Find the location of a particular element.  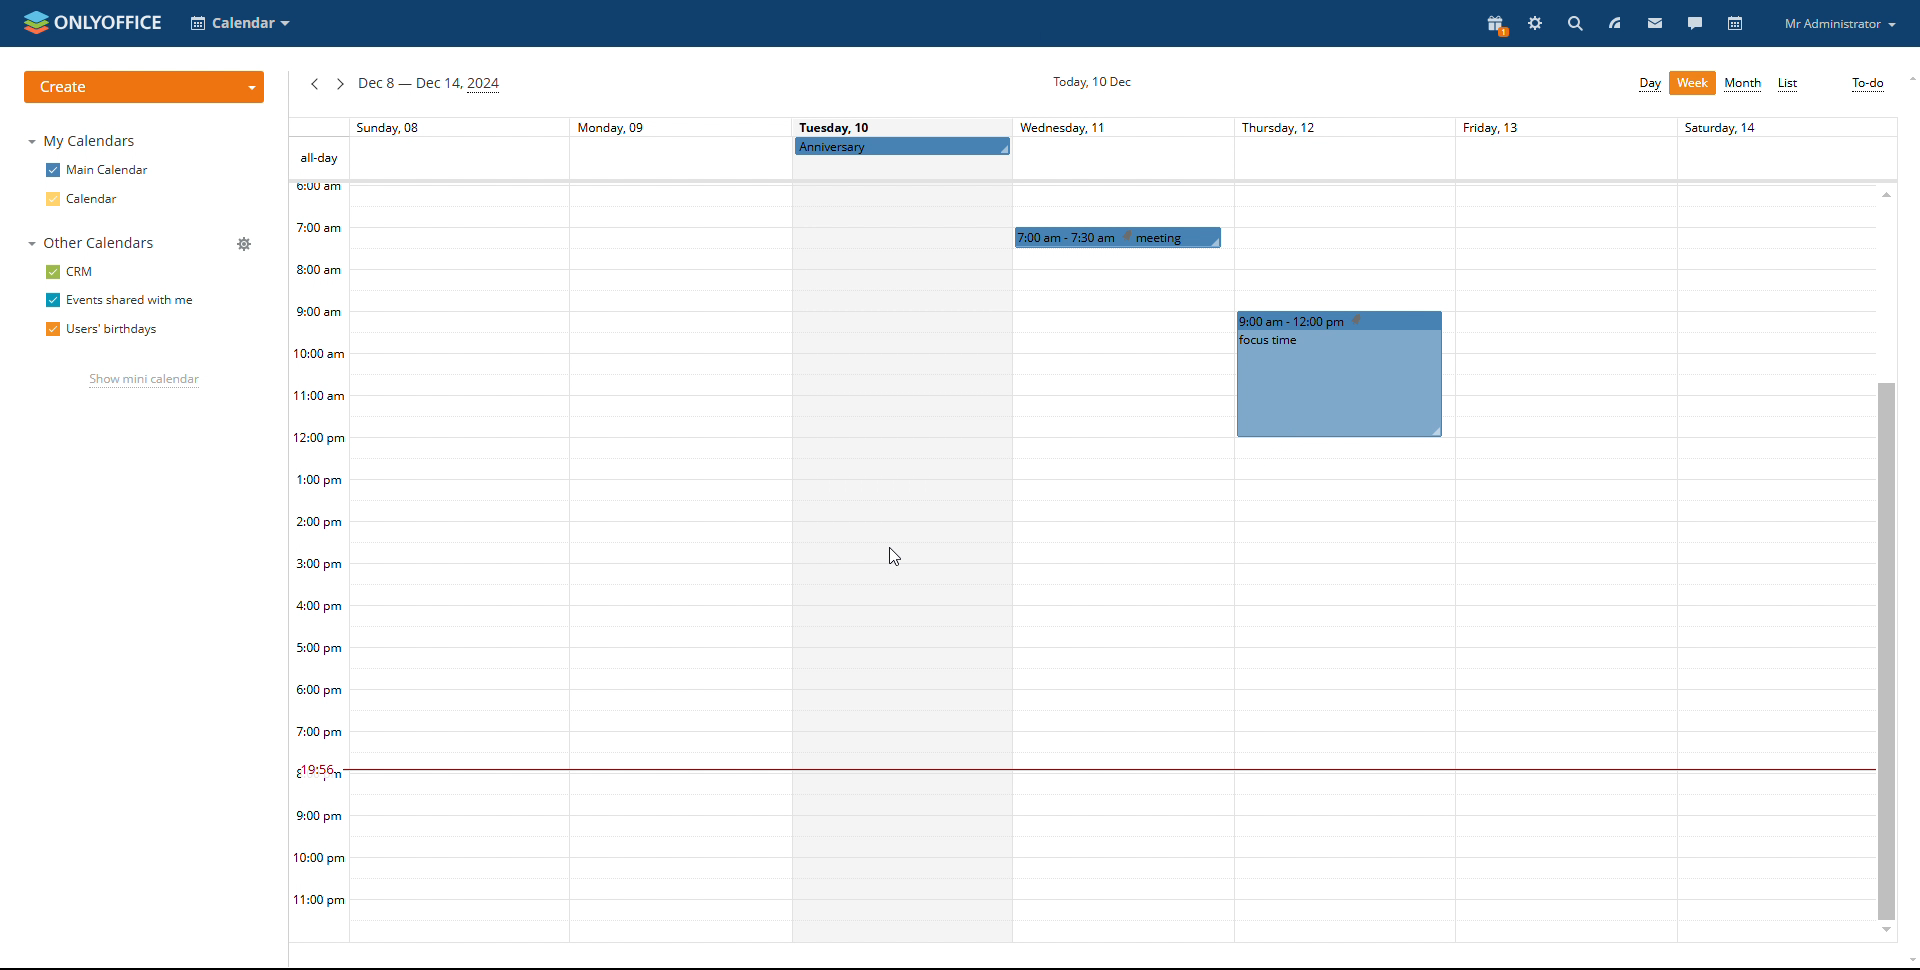

search is located at coordinates (1573, 23).